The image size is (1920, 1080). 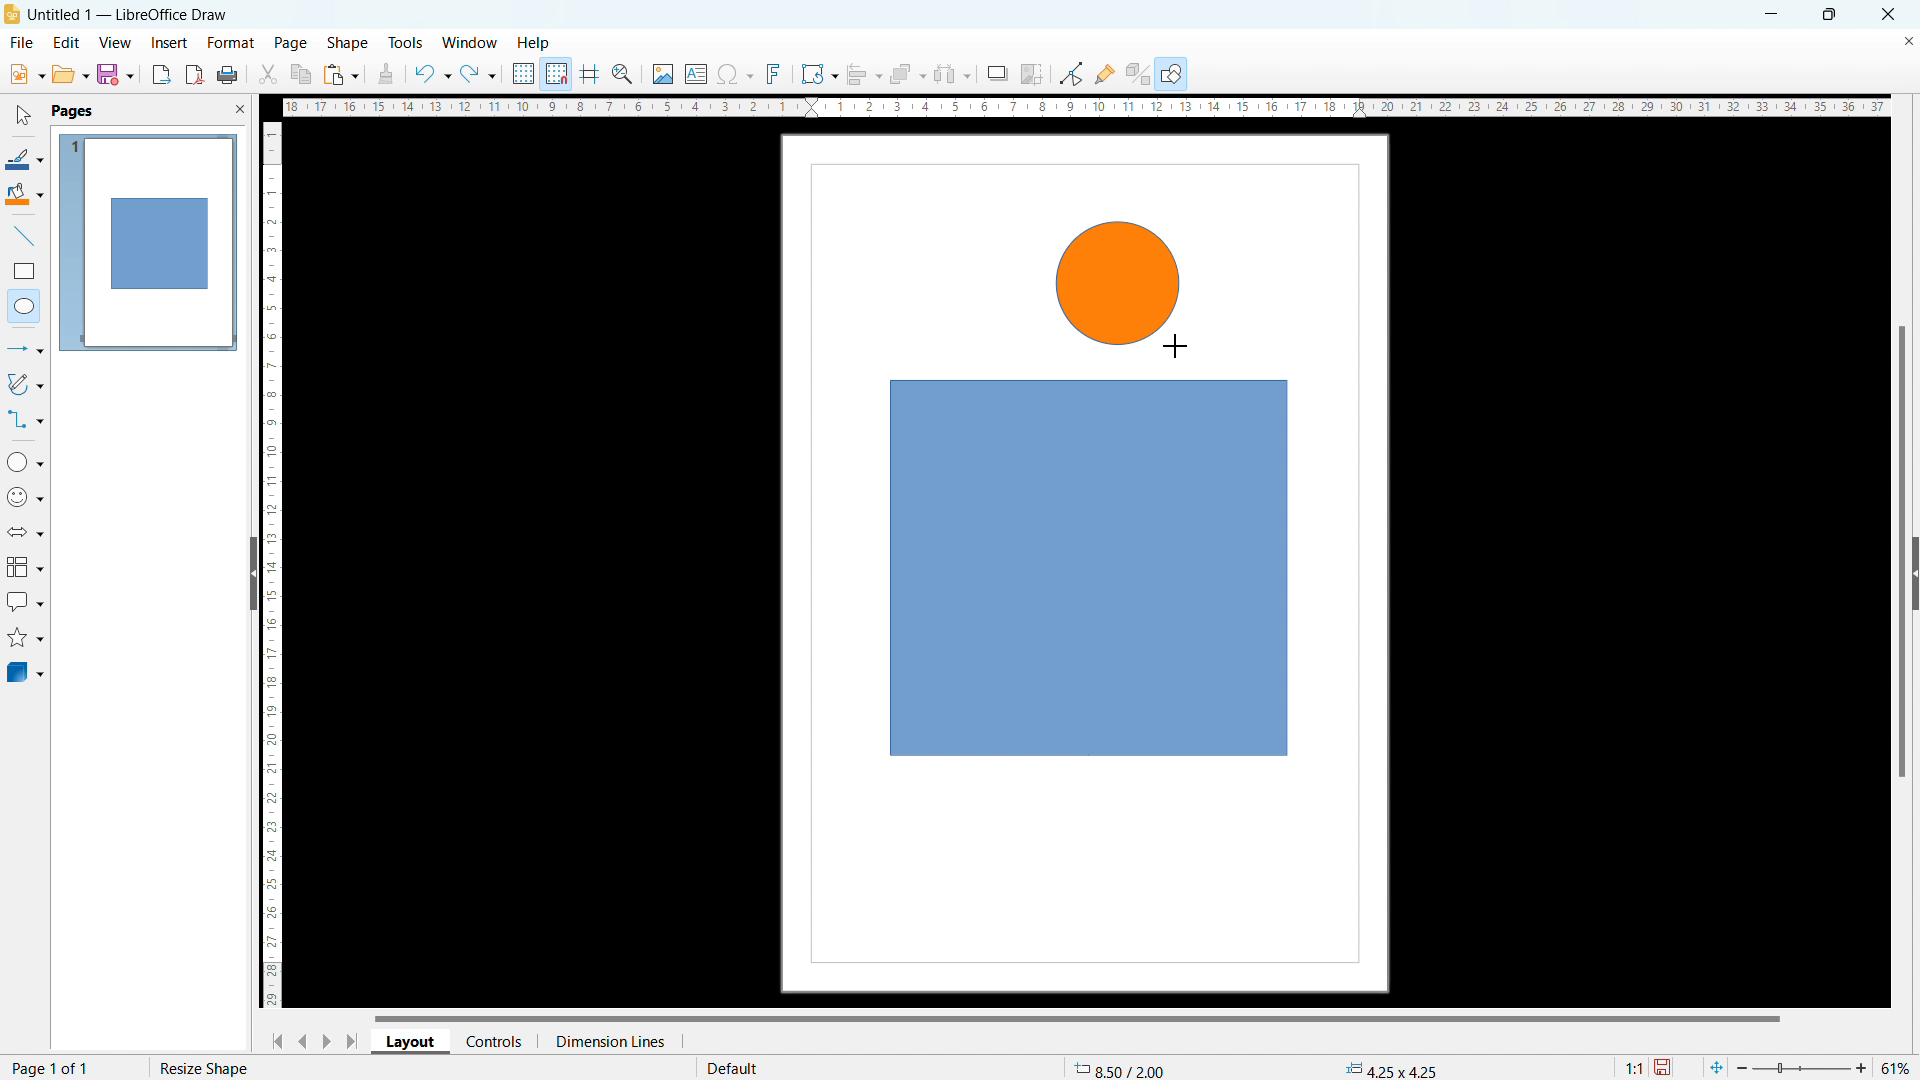 What do you see at coordinates (162, 74) in the screenshot?
I see `export` at bounding box center [162, 74].